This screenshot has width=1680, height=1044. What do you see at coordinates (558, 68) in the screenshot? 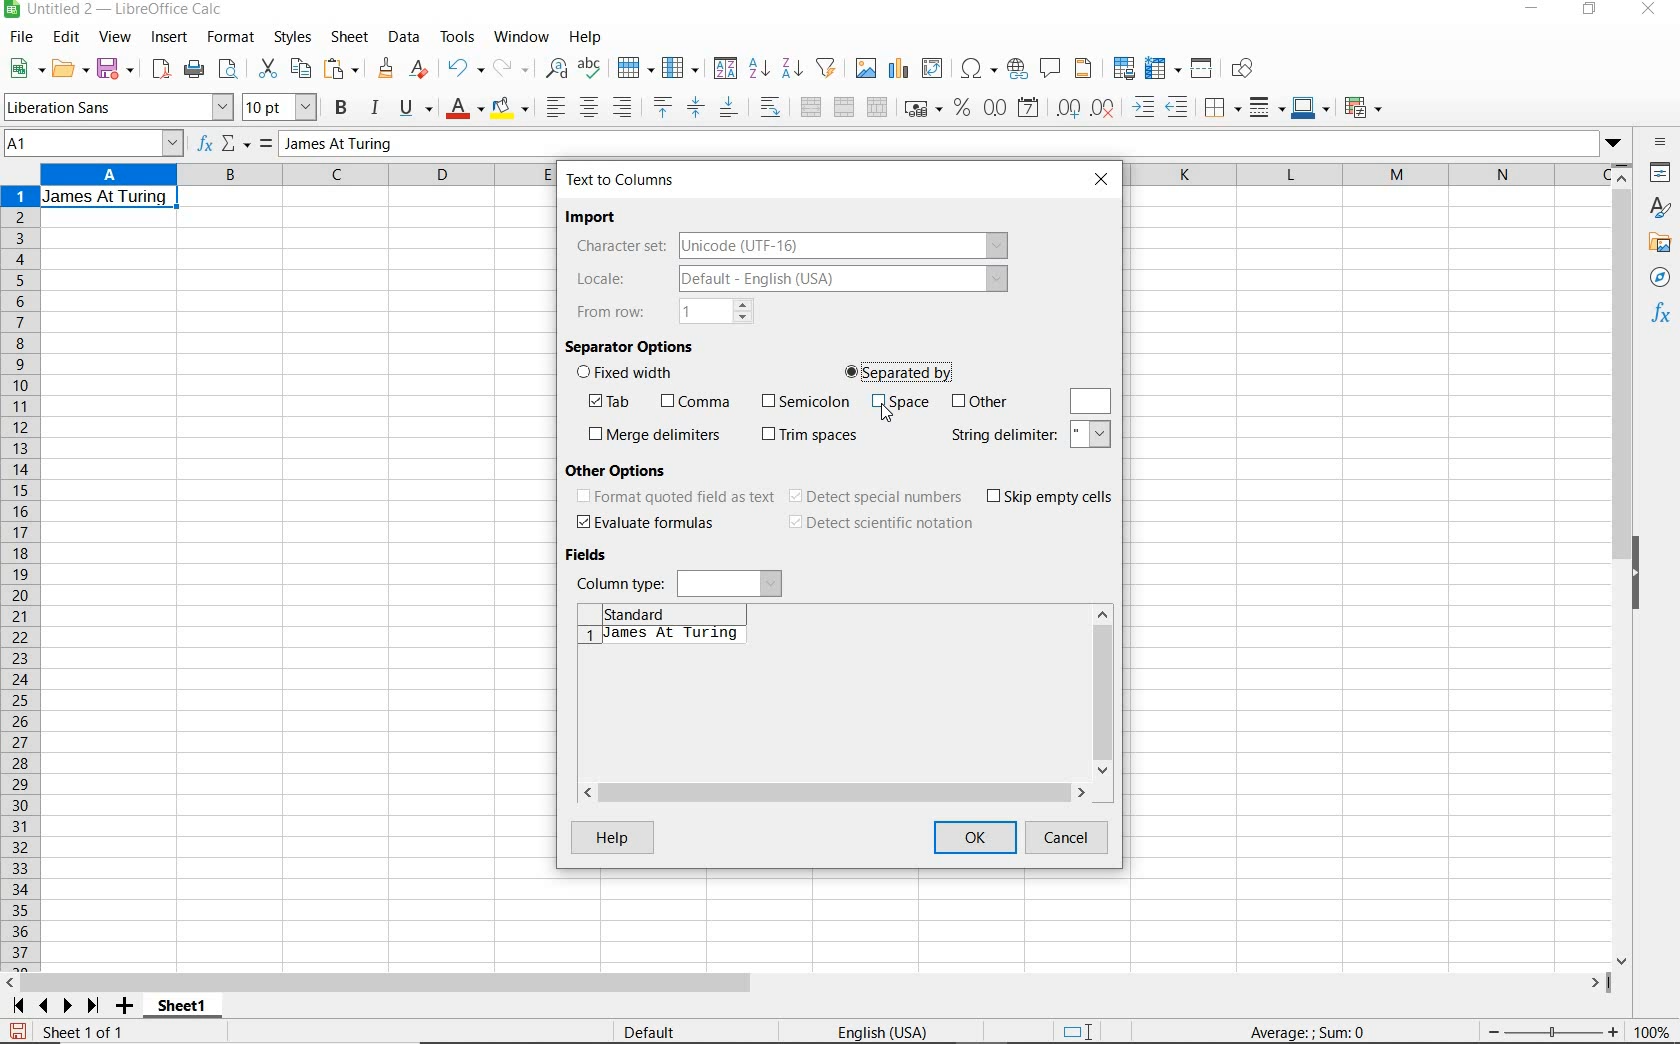
I see `find and replace` at bounding box center [558, 68].